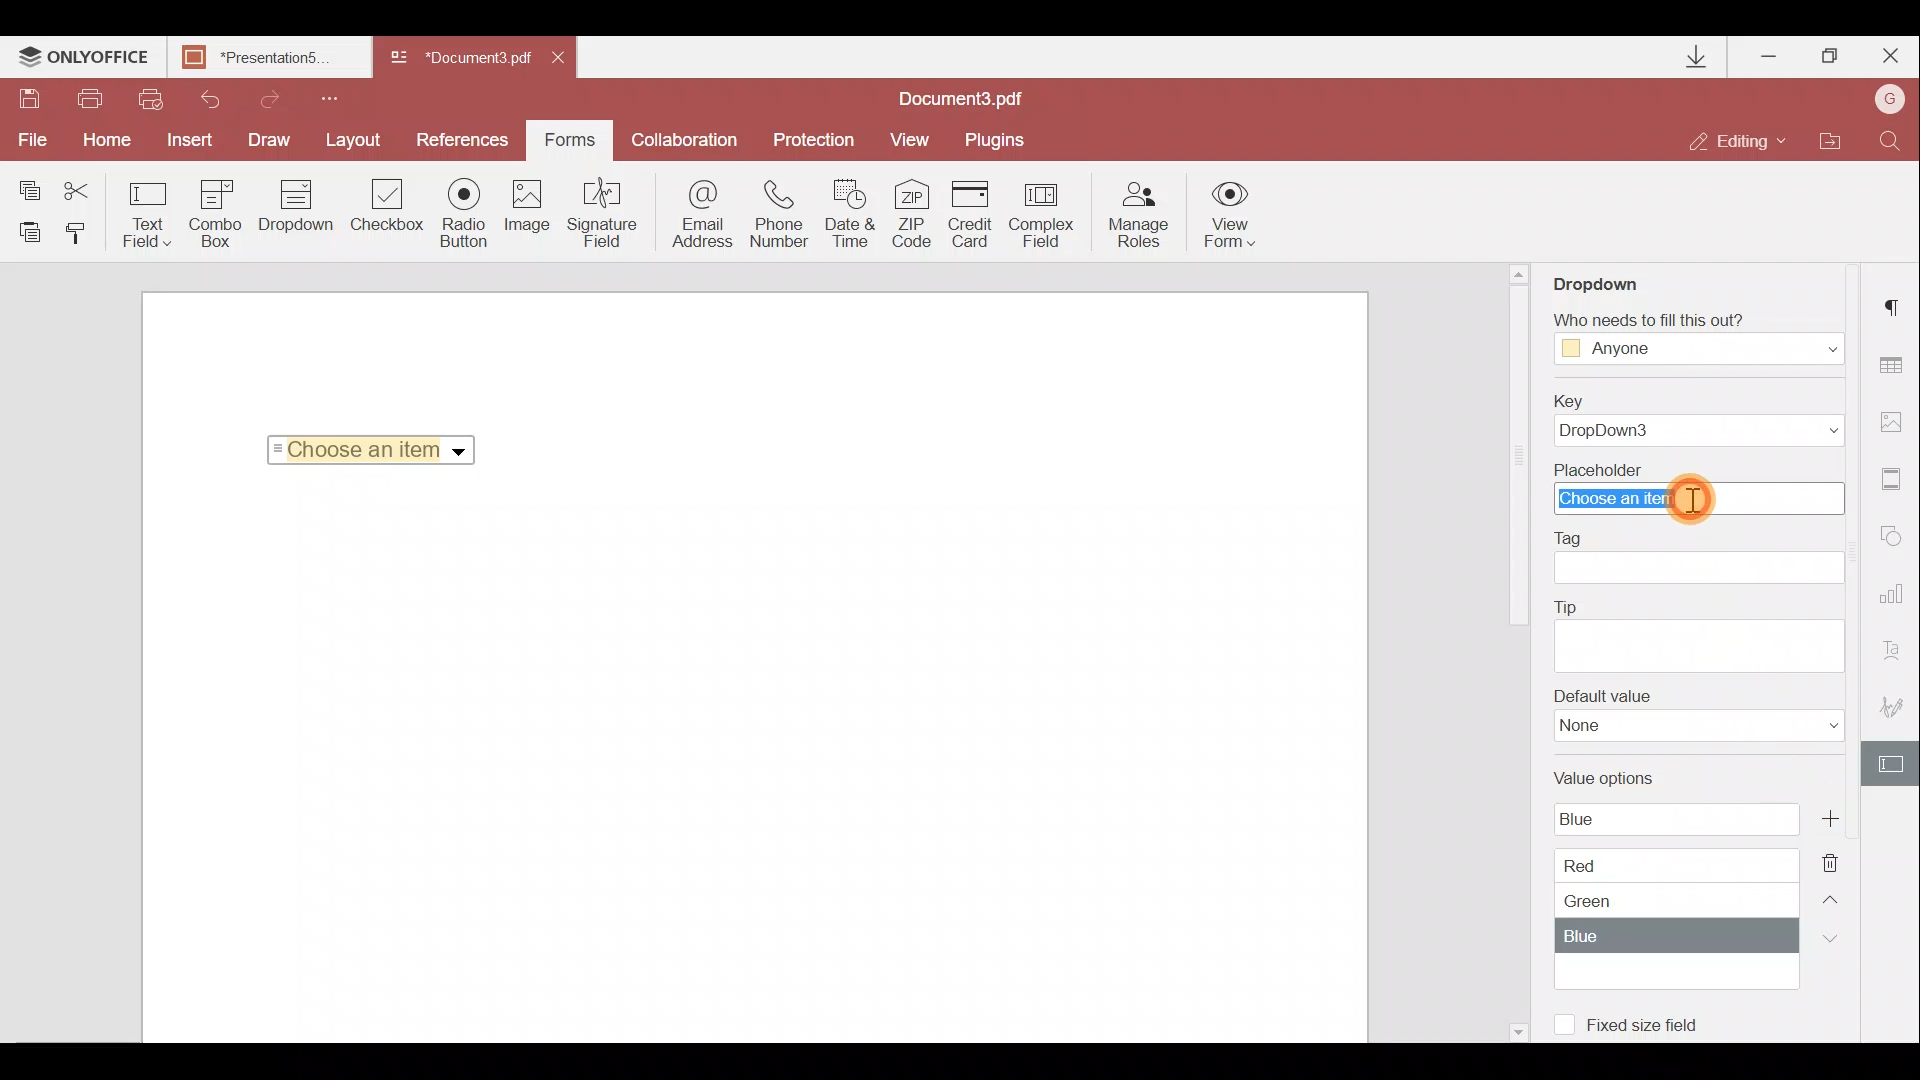 The image size is (1920, 1080). What do you see at coordinates (152, 99) in the screenshot?
I see `Quick print` at bounding box center [152, 99].